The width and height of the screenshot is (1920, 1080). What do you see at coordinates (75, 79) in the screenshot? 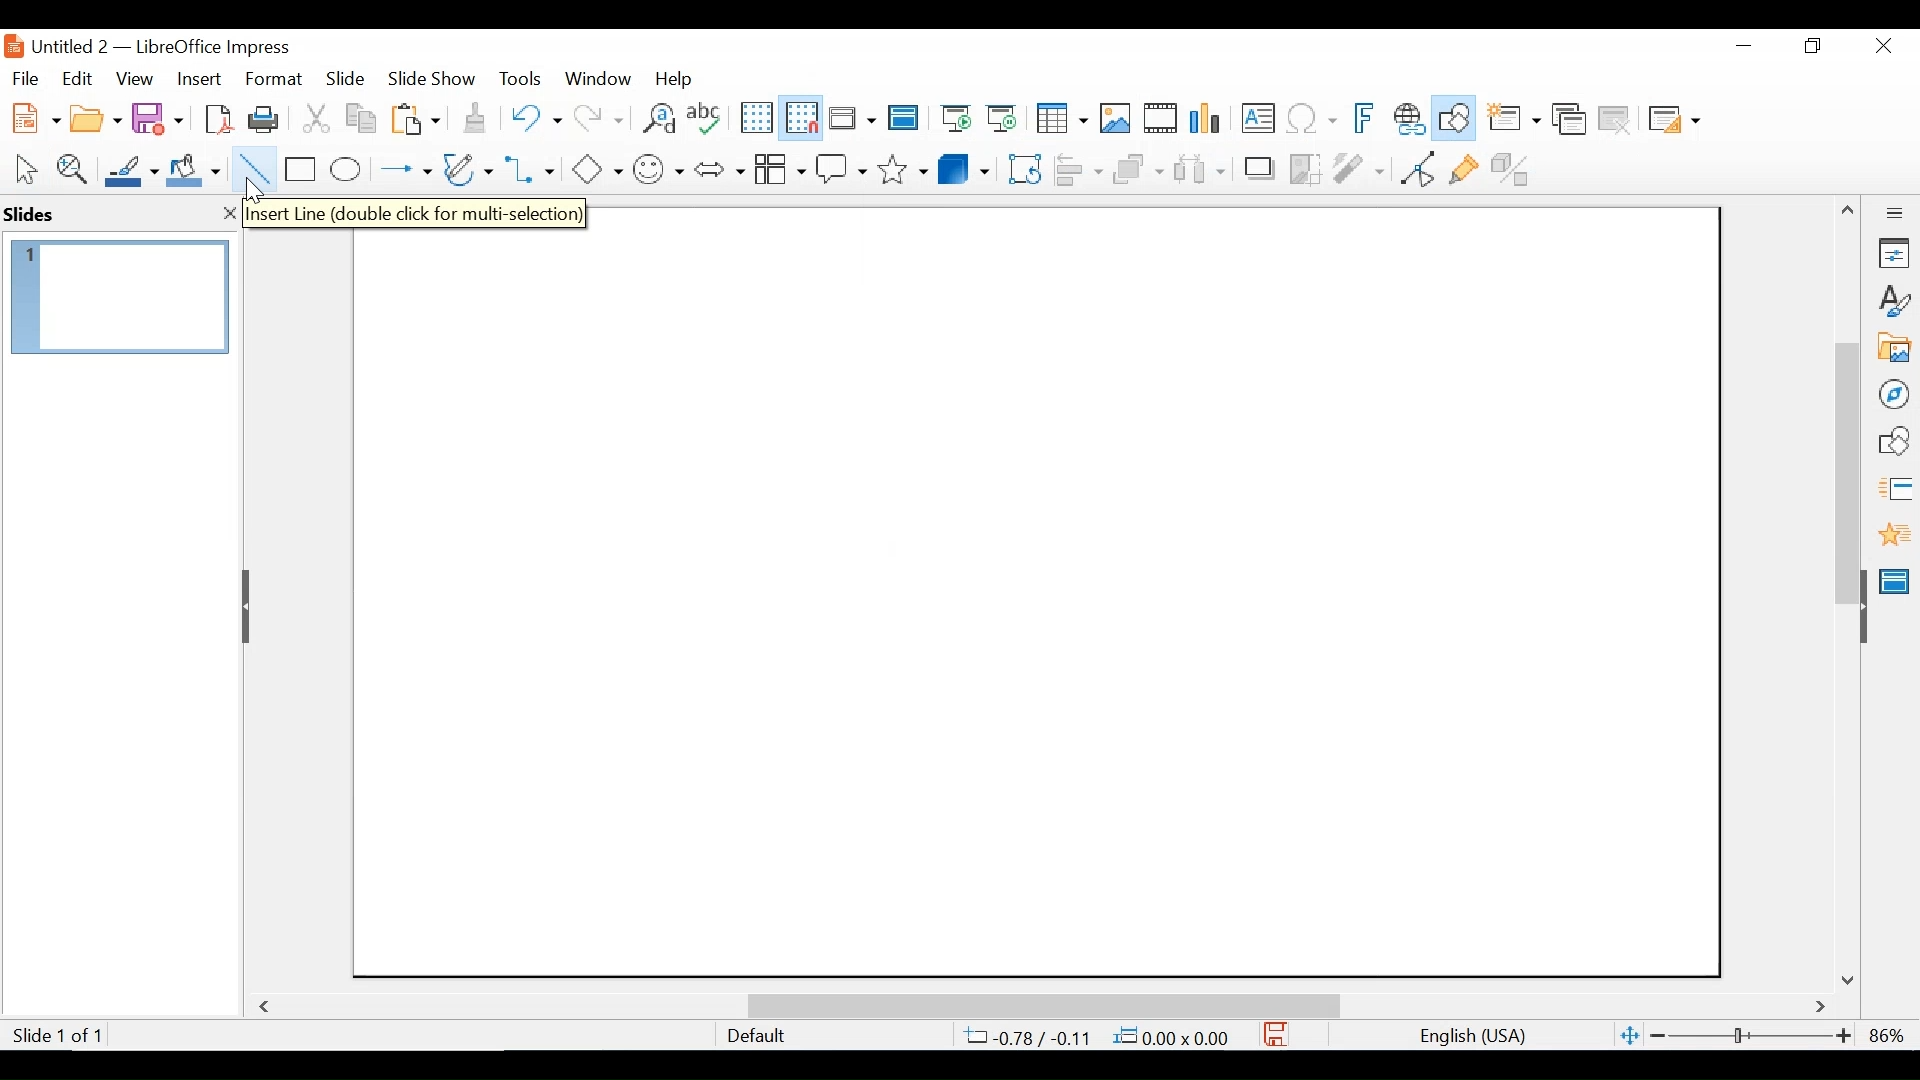
I see `Edit` at bounding box center [75, 79].